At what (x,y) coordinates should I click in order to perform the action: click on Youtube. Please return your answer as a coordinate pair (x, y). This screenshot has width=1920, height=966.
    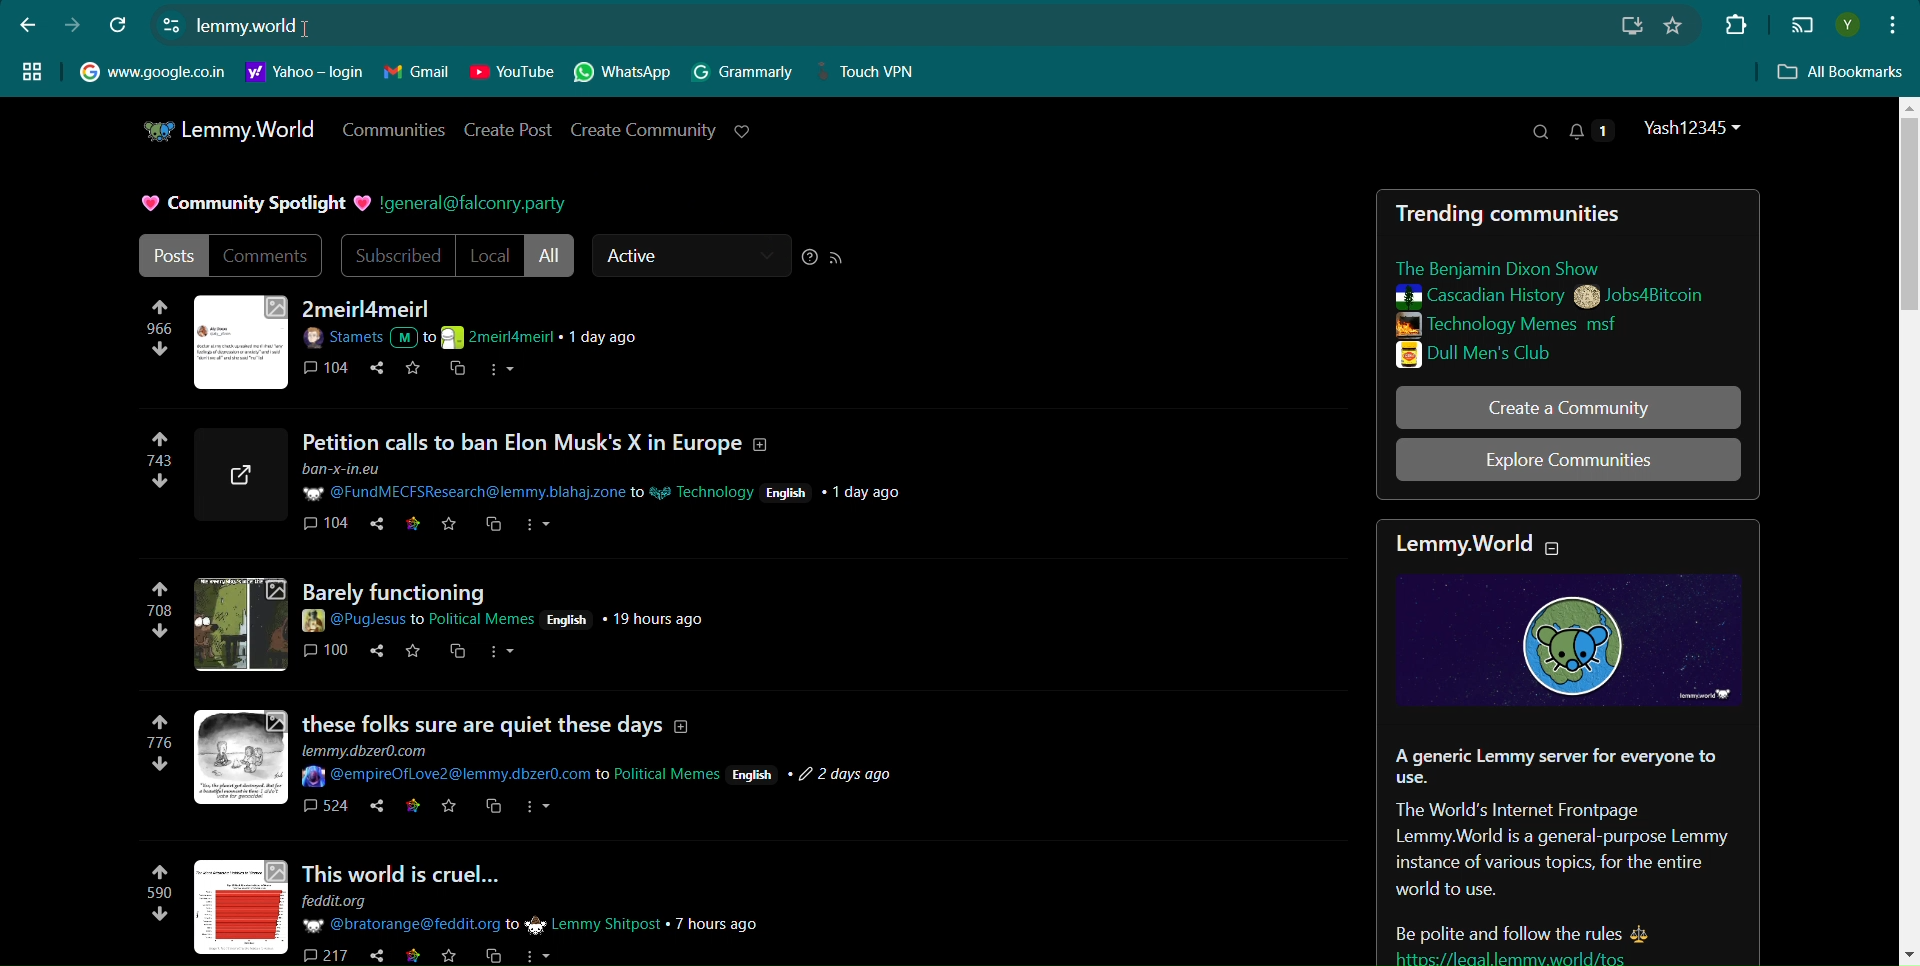
    Looking at the image, I should click on (512, 72).